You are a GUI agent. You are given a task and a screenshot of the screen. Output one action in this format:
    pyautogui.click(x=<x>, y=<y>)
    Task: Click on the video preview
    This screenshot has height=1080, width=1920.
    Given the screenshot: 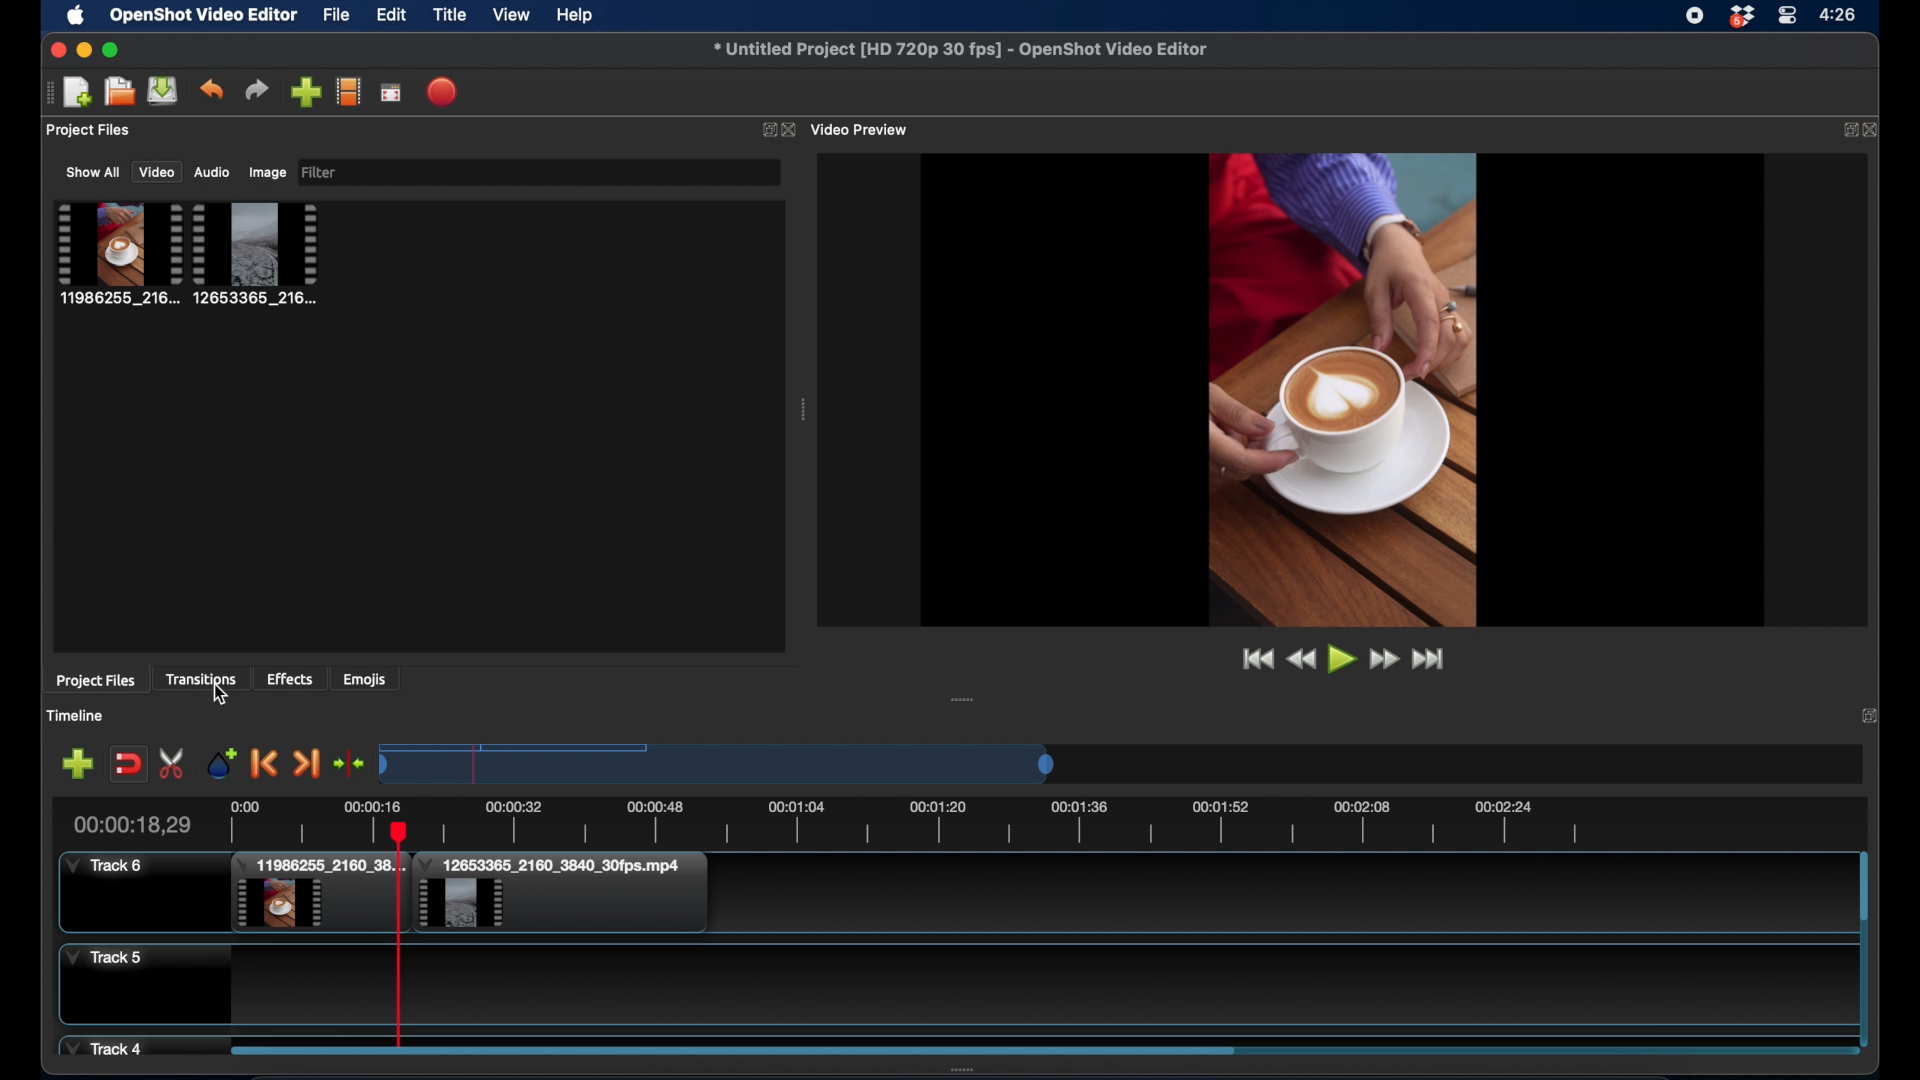 What is the action you would take?
    pyautogui.click(x=863, y=129)
    